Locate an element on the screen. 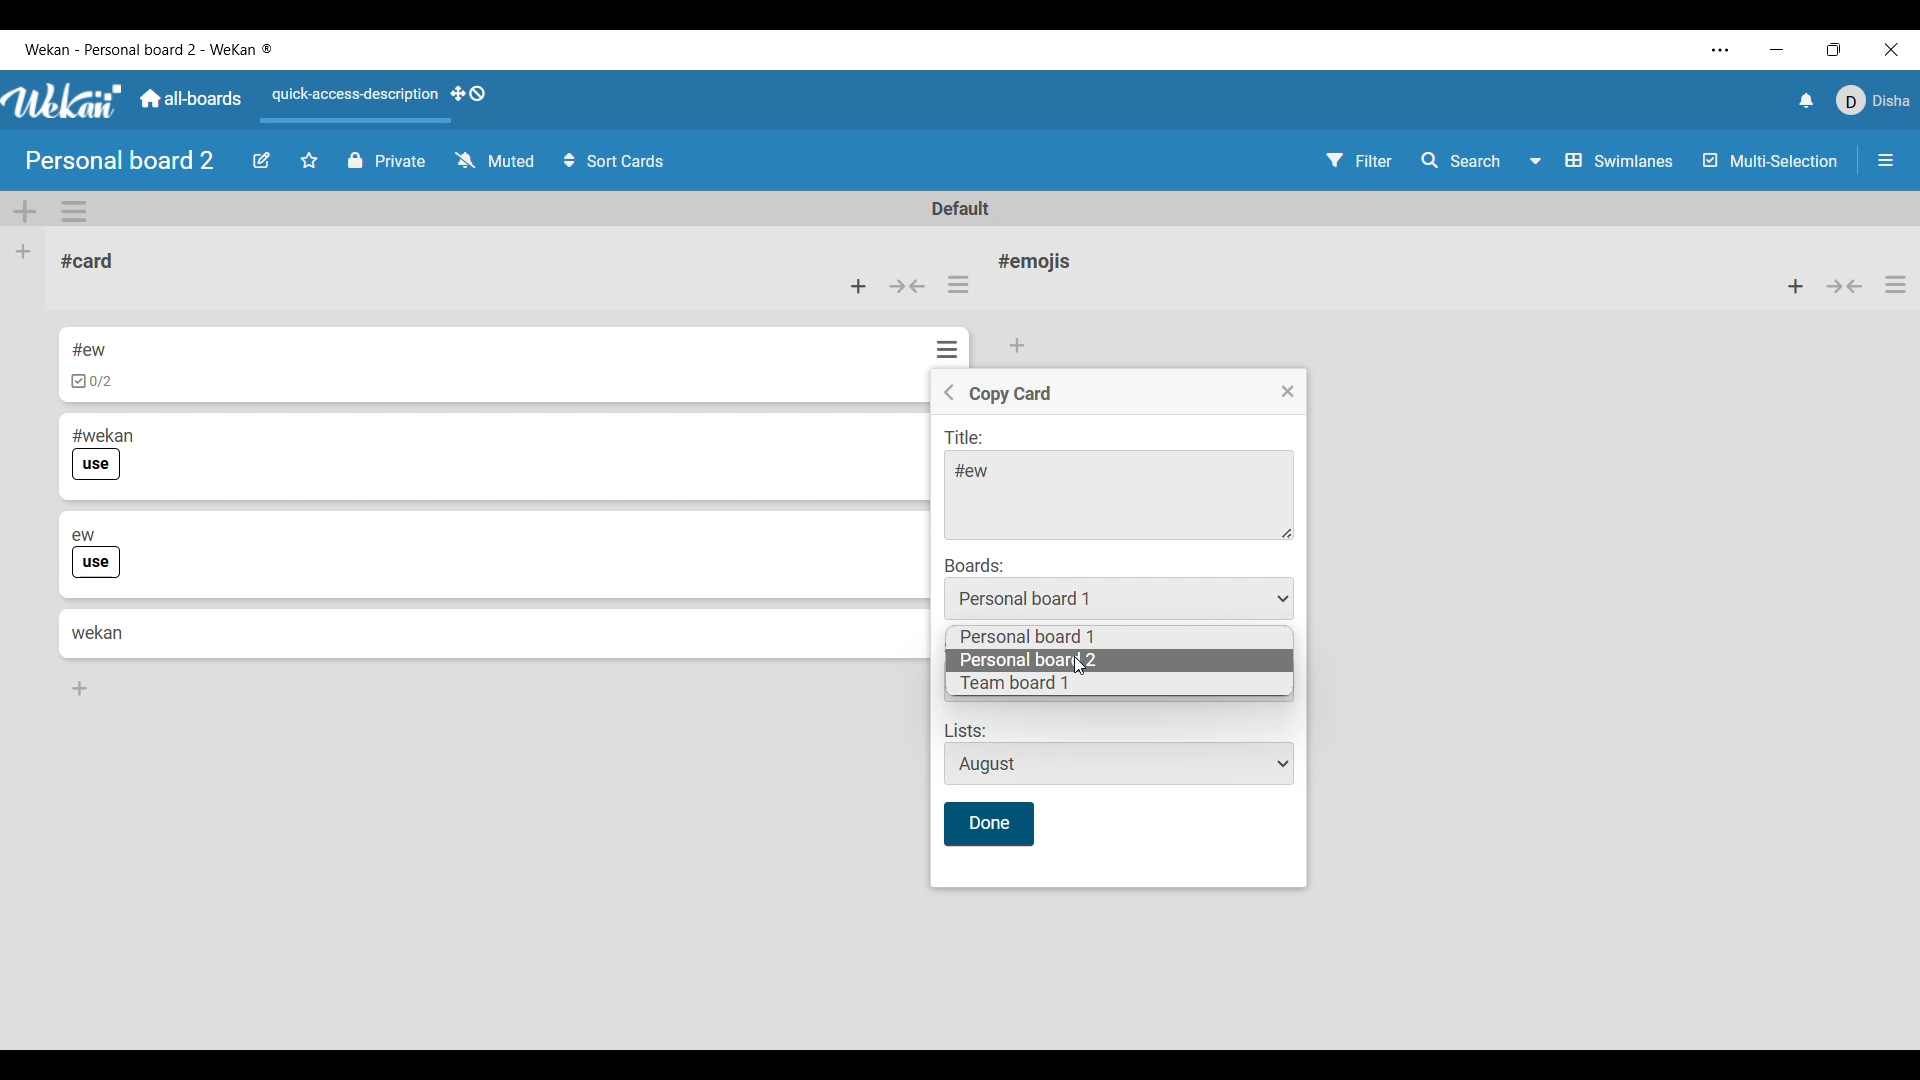 This screenshot has width=1920, height=1080. Goback is located at coordinates (948, 392).